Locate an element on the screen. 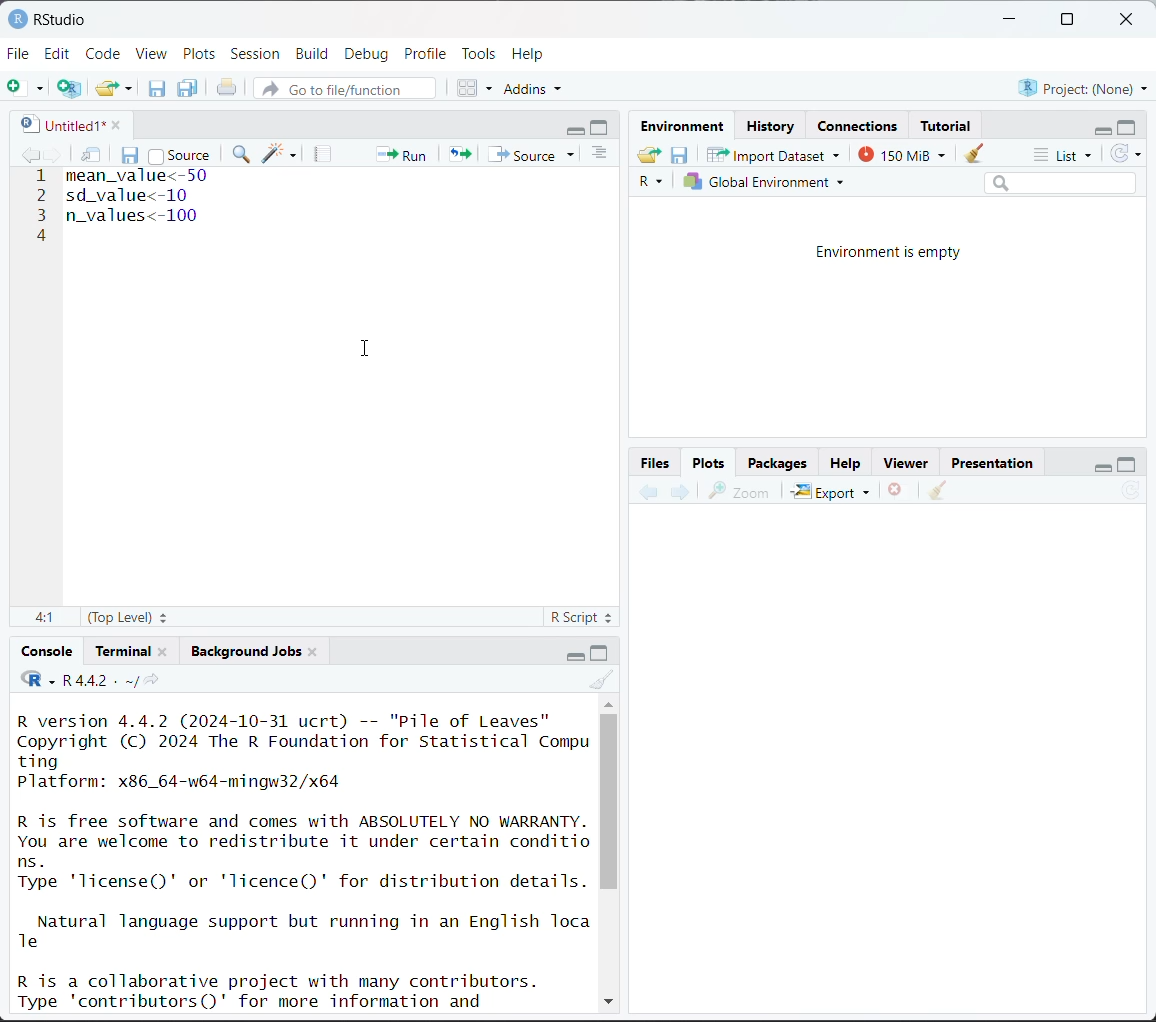 The image size is (1156, 1022). maximize is located at coordinates (1127, 463).